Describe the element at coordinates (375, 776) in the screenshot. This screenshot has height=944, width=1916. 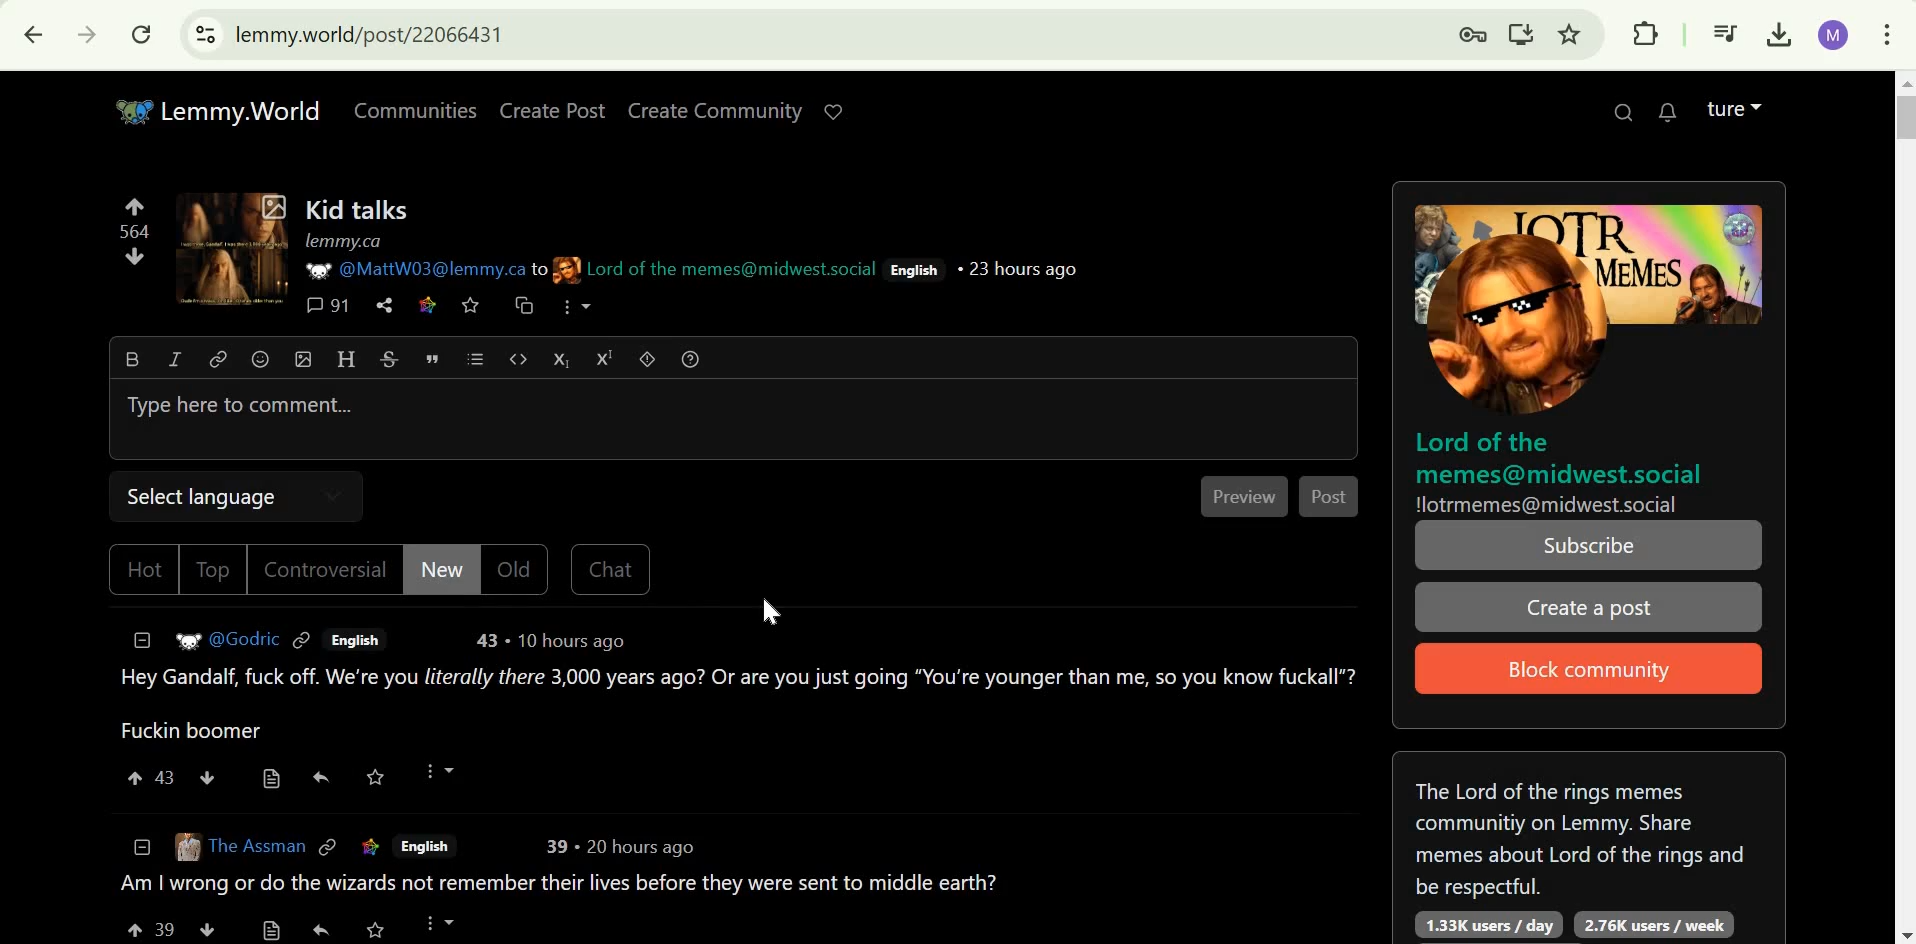
I see `save` at that location.